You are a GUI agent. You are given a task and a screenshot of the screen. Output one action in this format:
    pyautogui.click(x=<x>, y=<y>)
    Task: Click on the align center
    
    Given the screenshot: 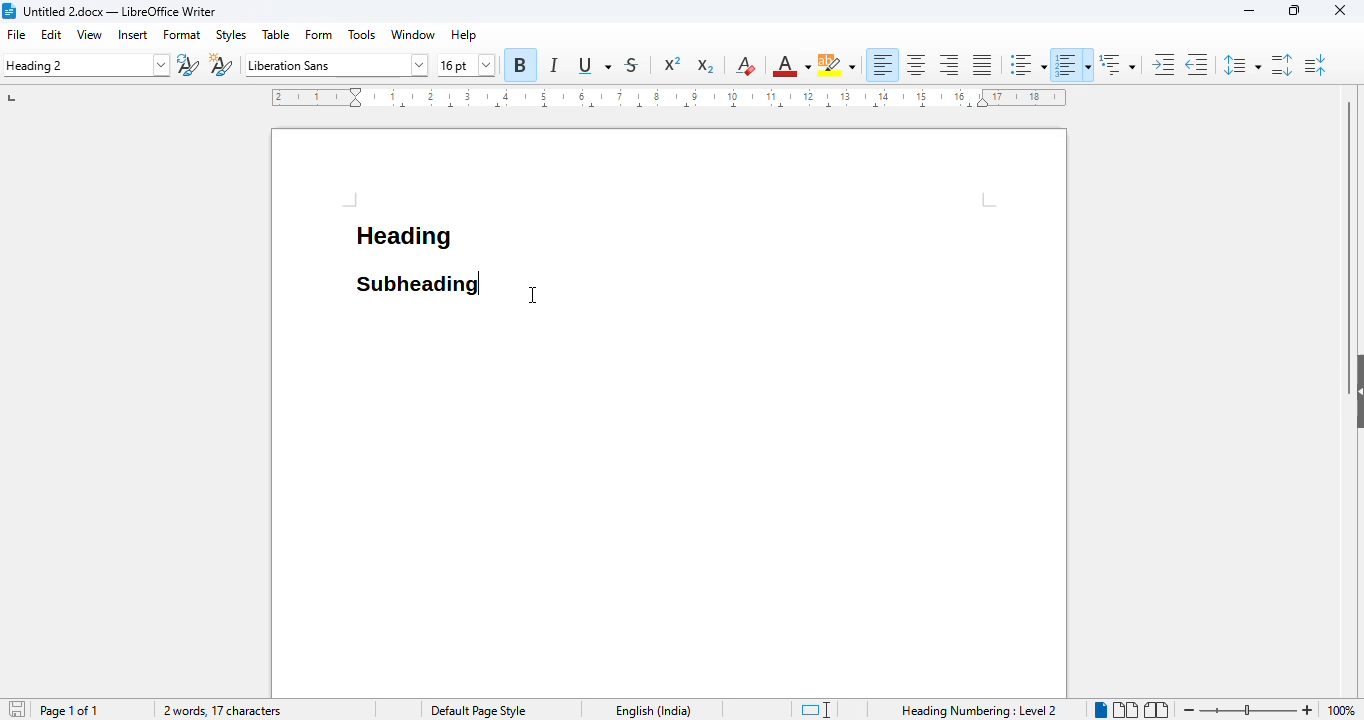 What is the action you would take?
    pyautogui.click(x=916, y=65)
    